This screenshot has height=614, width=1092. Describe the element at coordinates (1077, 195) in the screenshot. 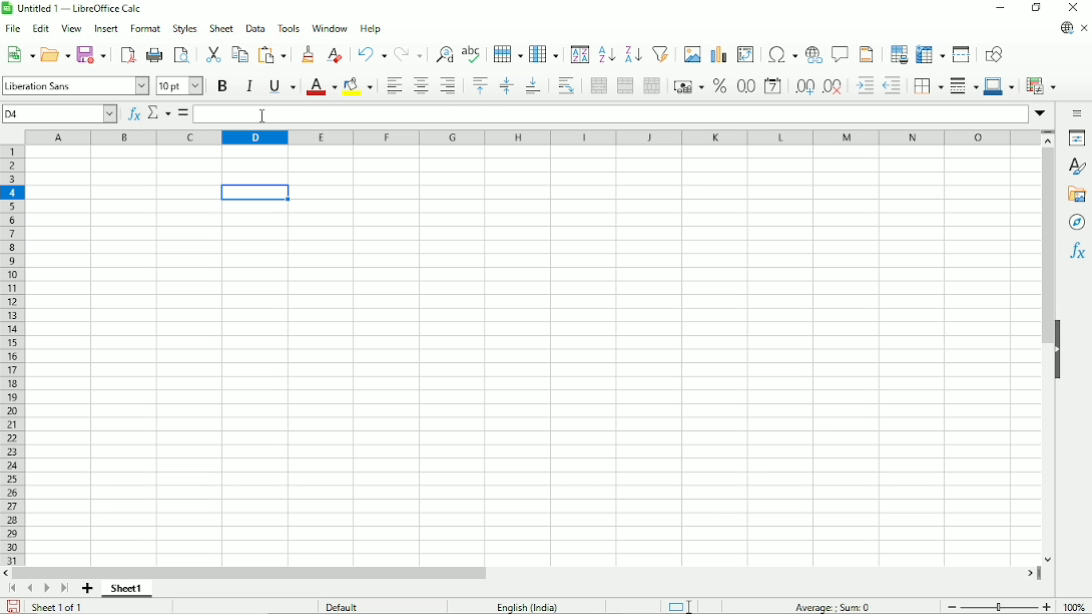

I see `Gallery` at that location.